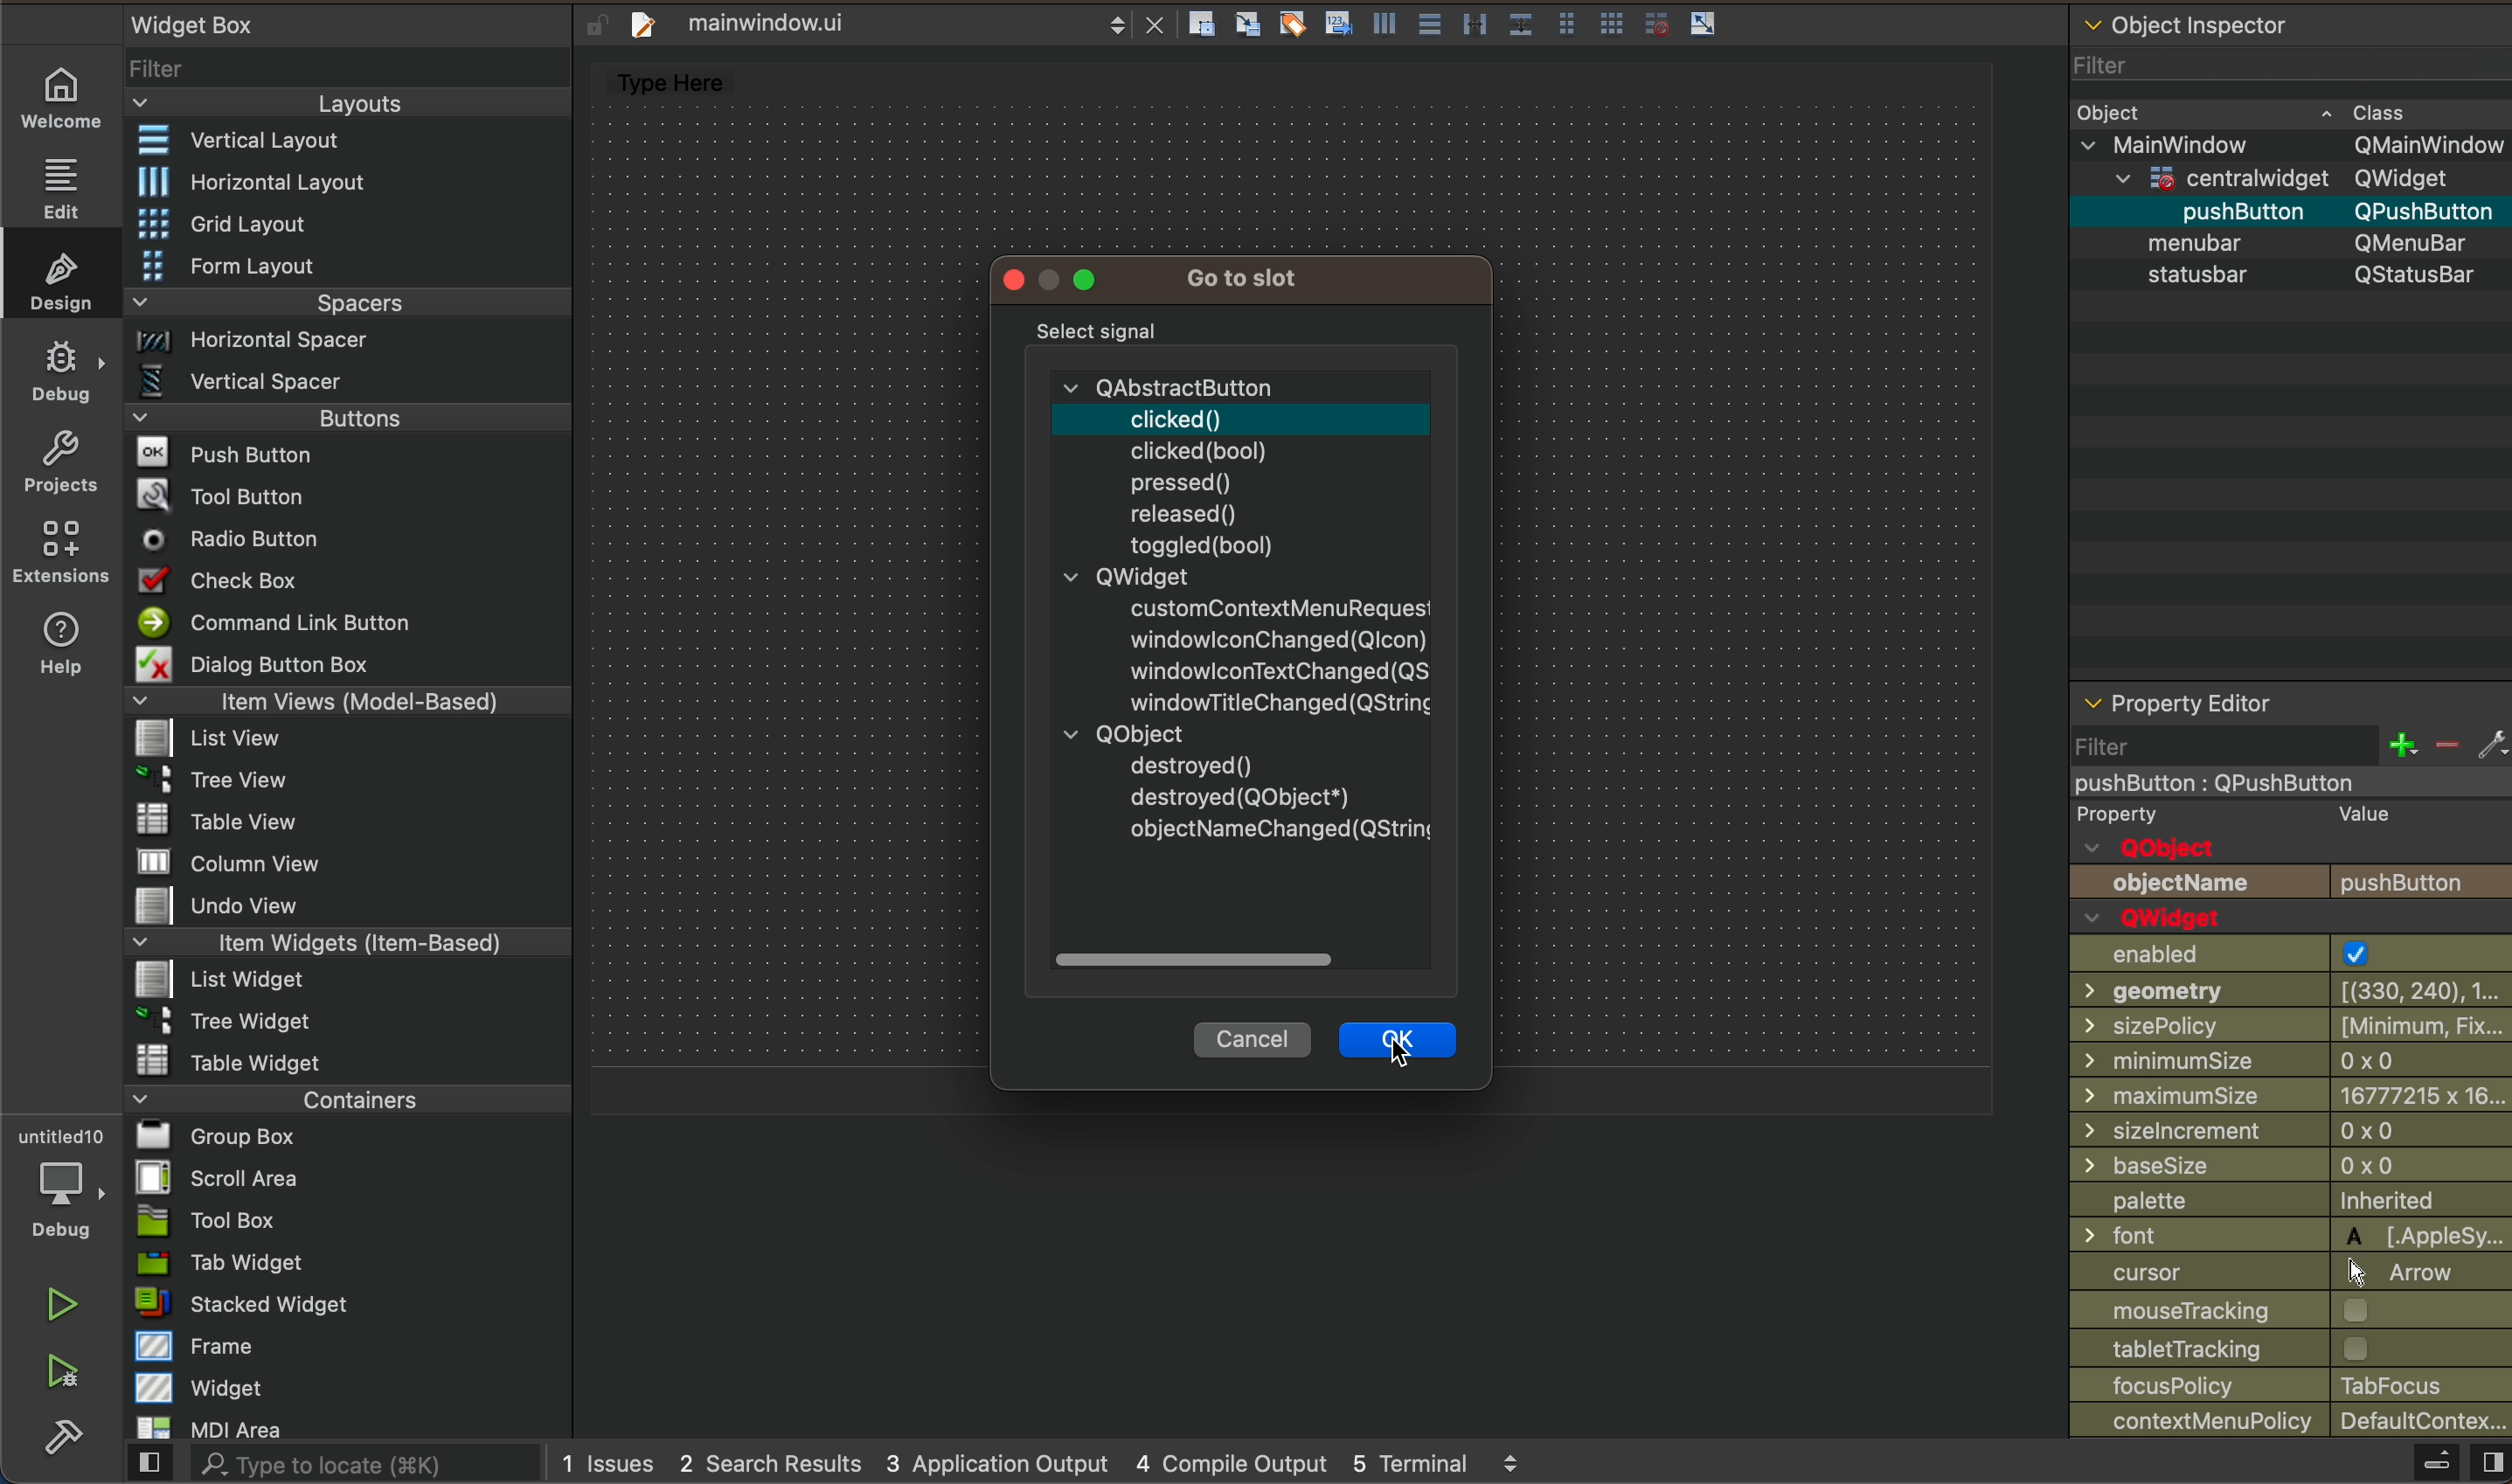 The width and height of the screenshot is (2512, 1484). I want to click on design, so click(59, 281).